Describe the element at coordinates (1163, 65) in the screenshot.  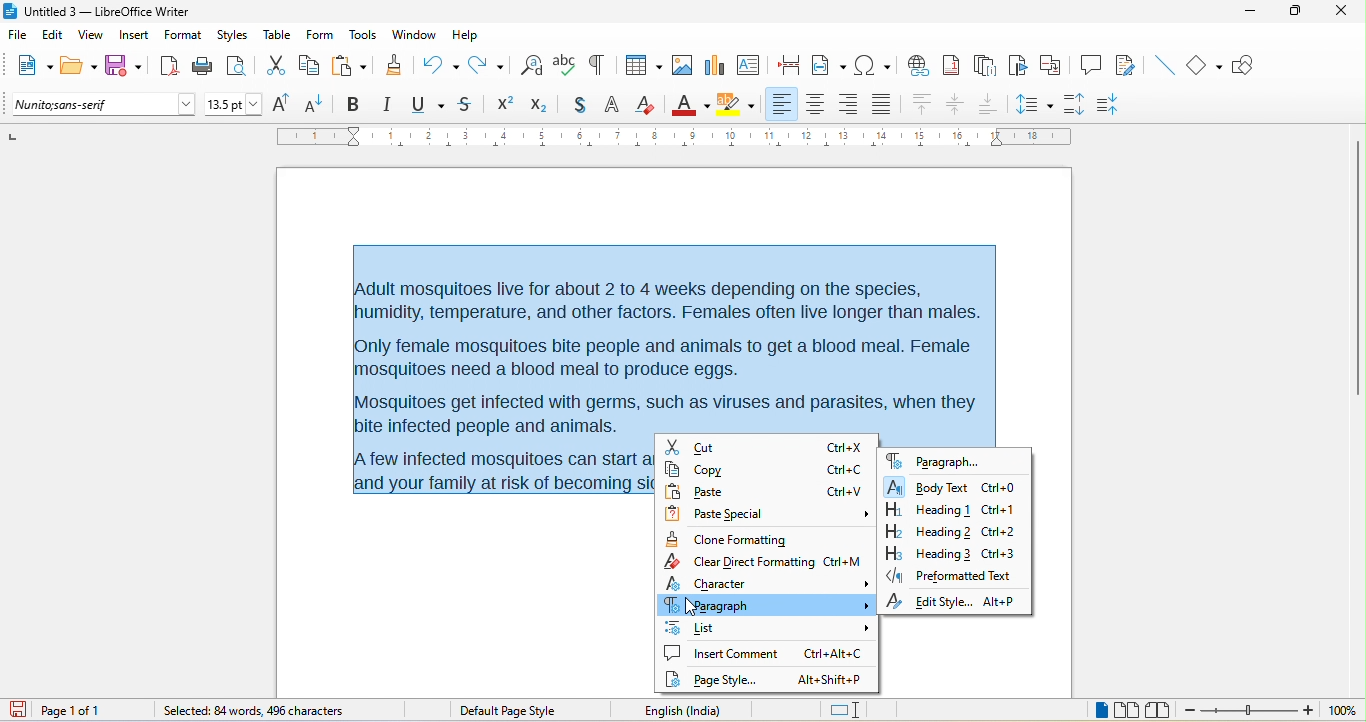
I see `insert line` at that location.